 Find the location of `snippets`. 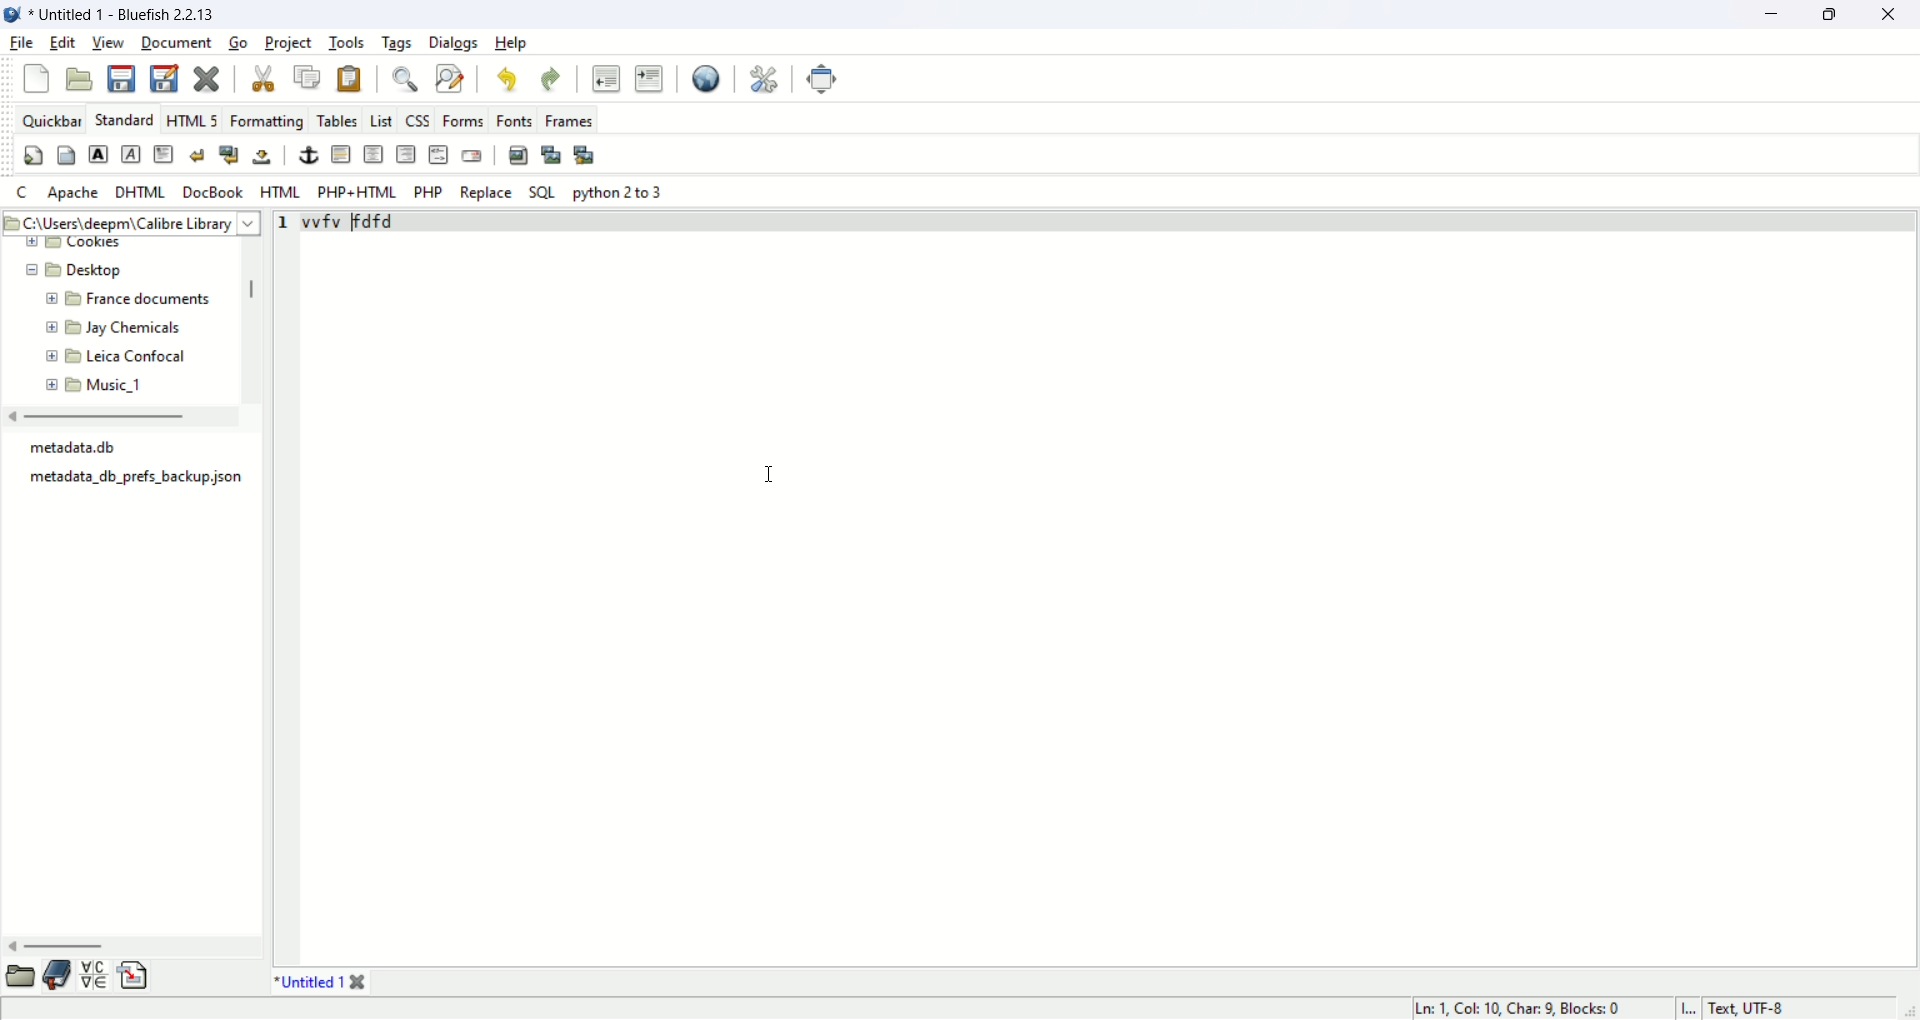

snippets is located at coordinates (135, 979).